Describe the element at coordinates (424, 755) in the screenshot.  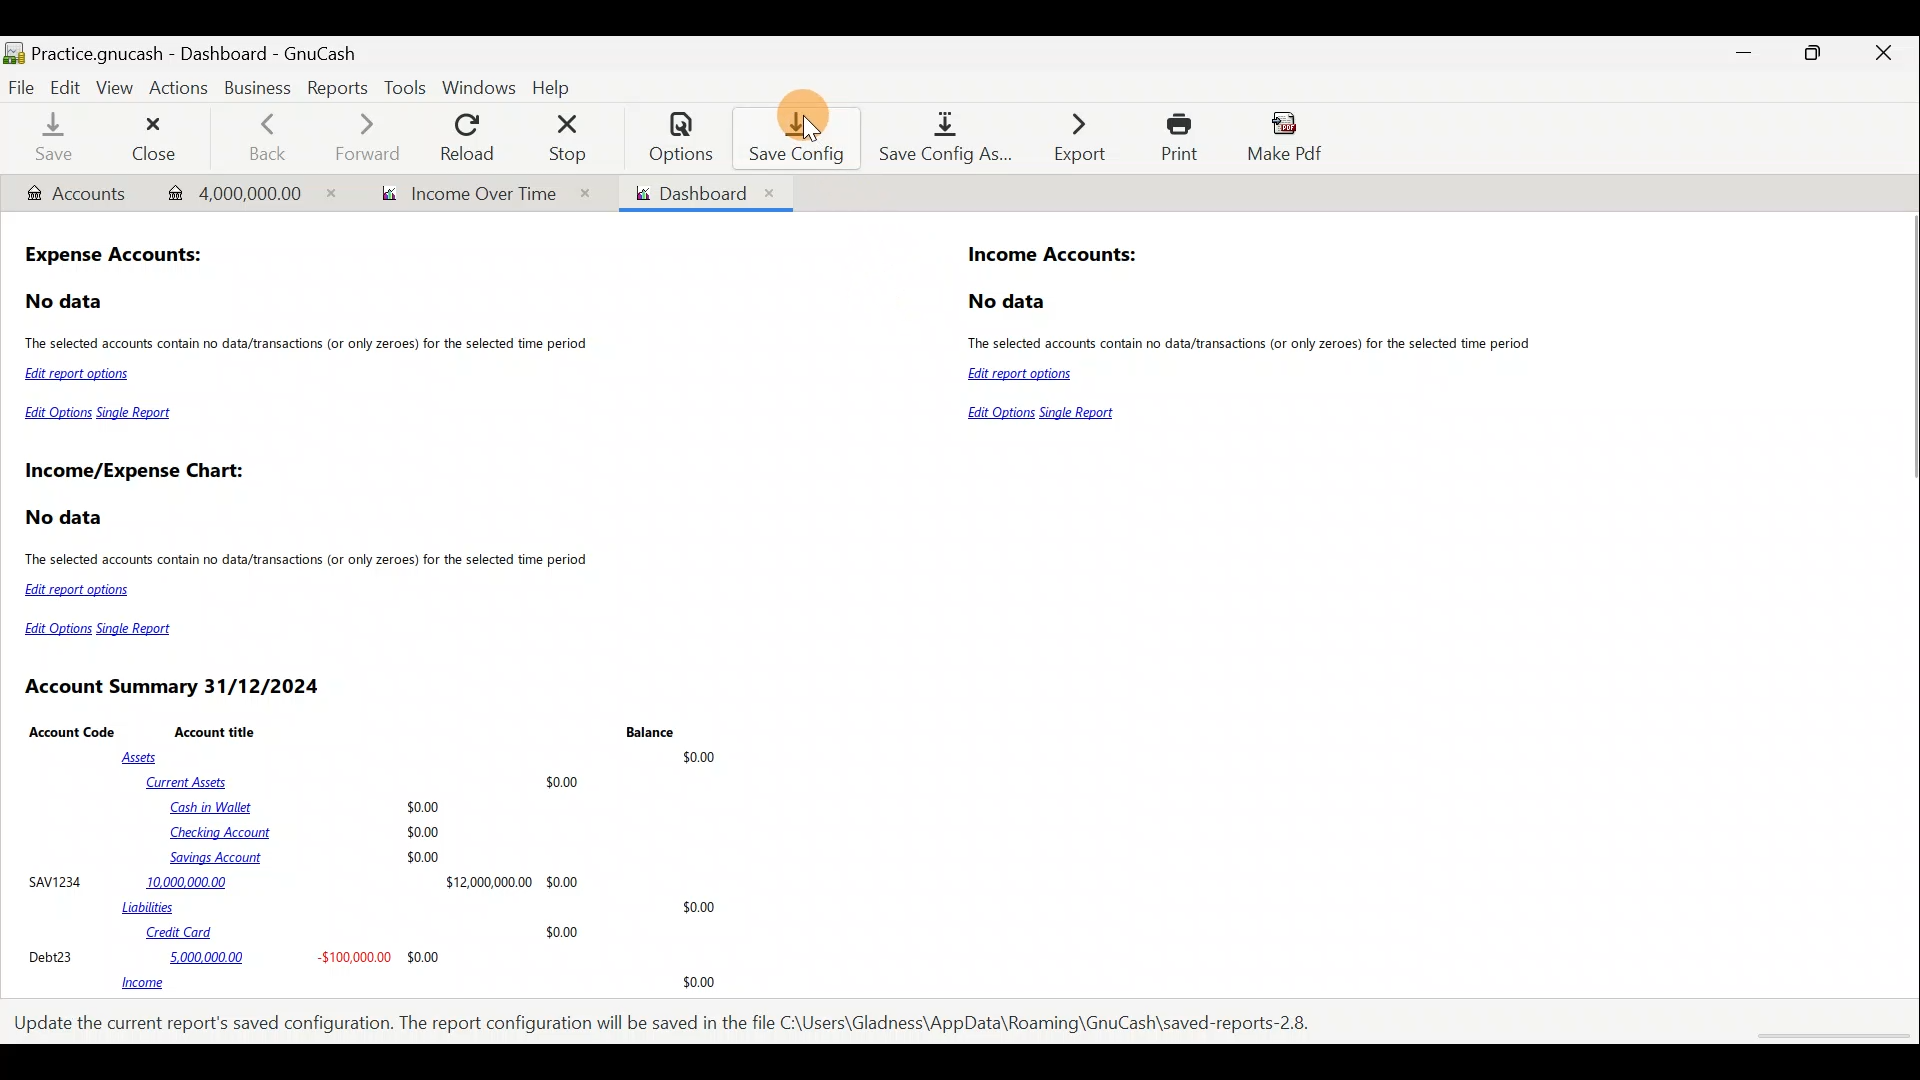
I see `Assets $0.00` at that location.